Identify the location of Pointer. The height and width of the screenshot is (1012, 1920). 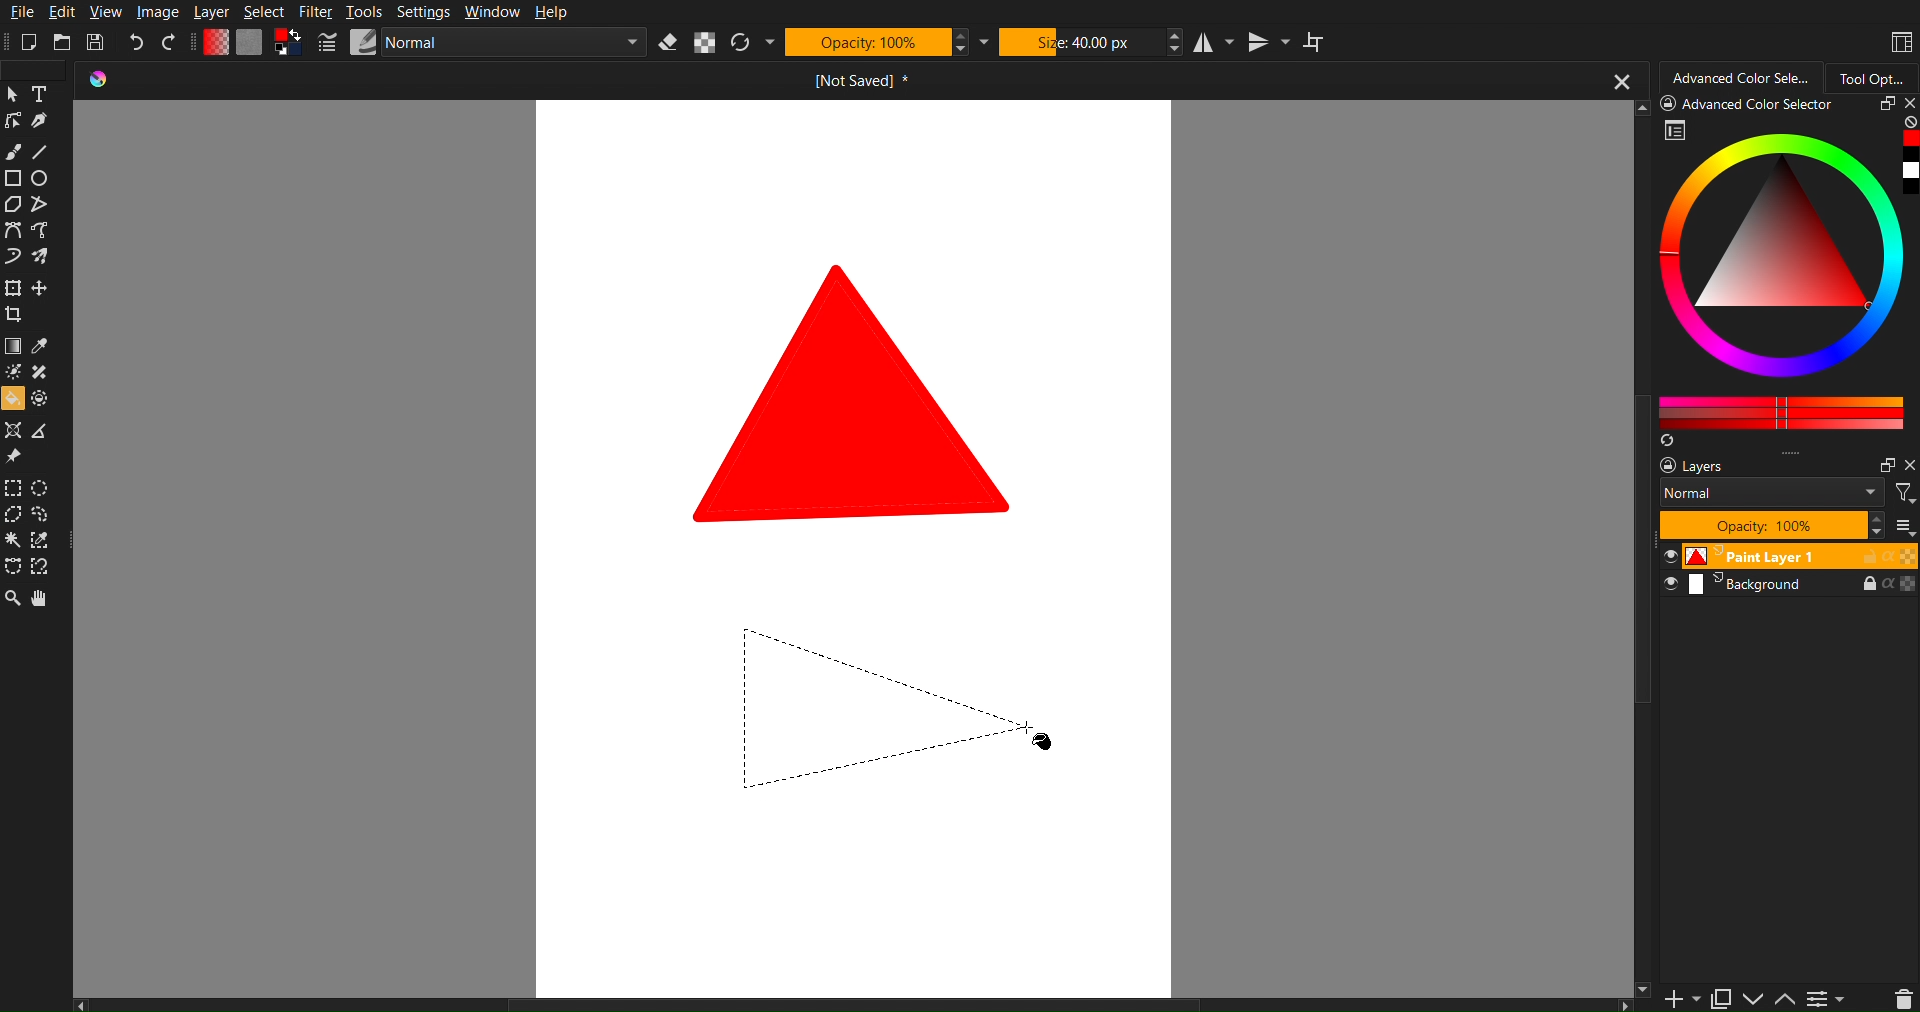
(12, 93).